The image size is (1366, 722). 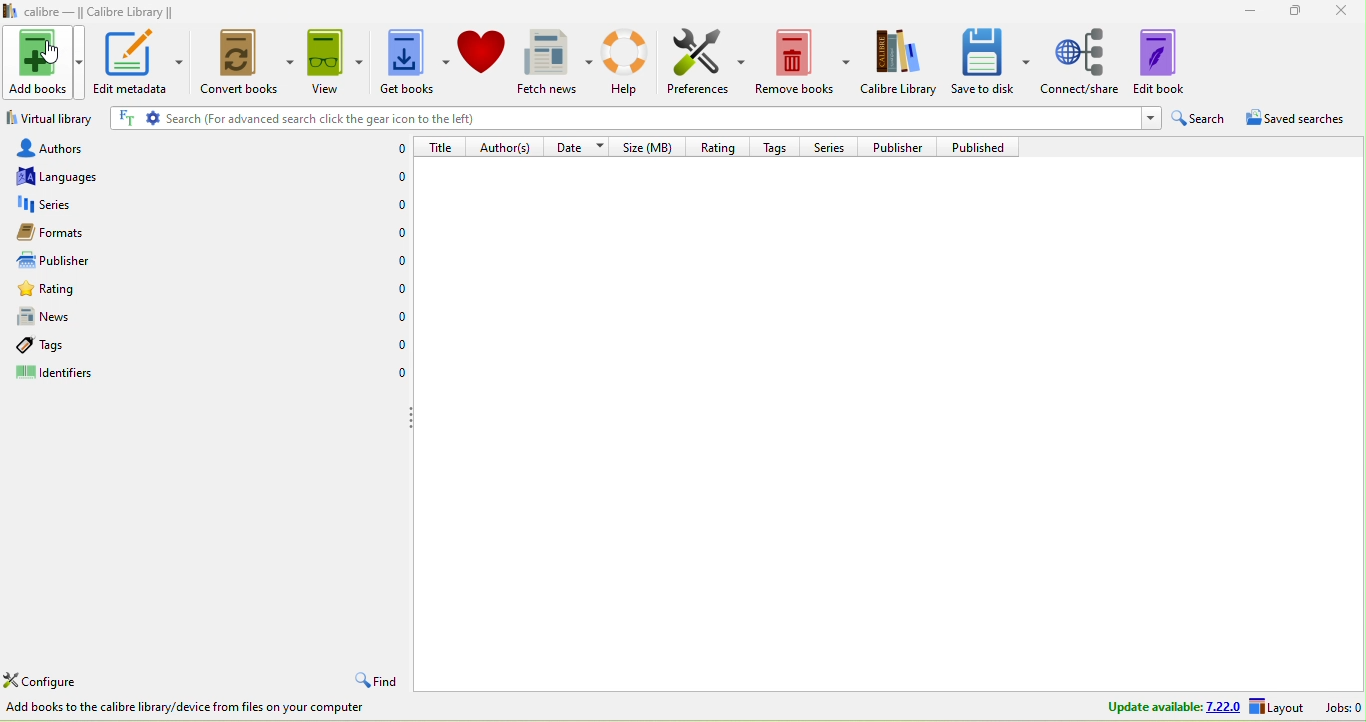 I want to click on tags, so click(x=781, y=147).